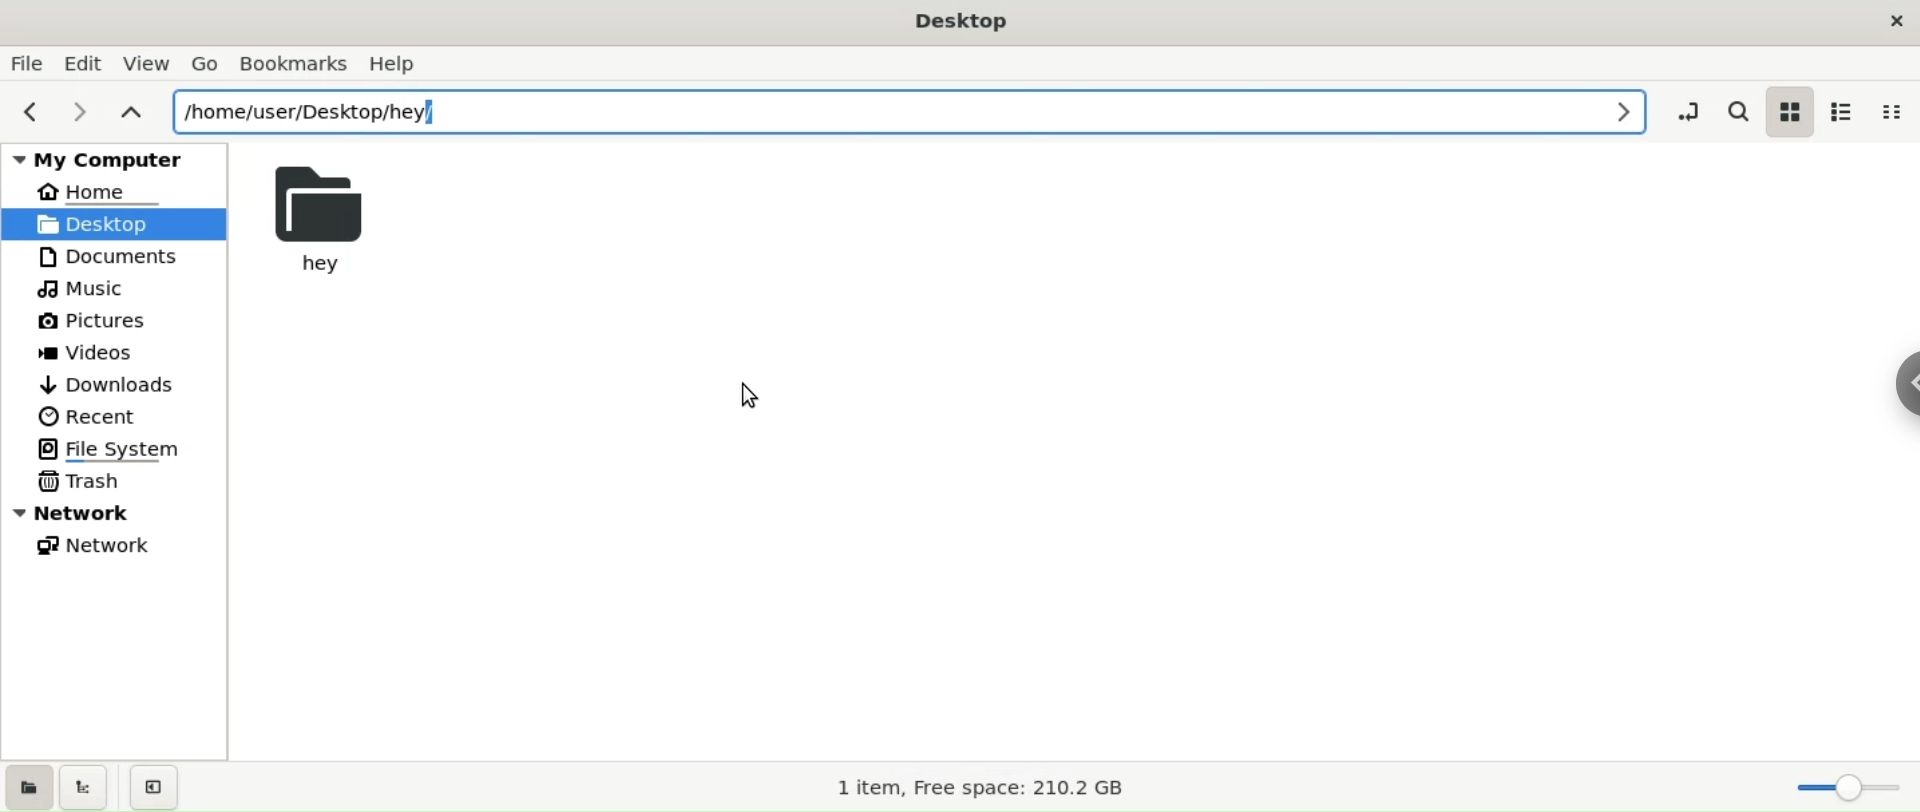 The width and height of the screenshot is (1920, 812). What do you see at coordinates (105, 192) in the screenshot?
I see `HOME ` at bounding box center [105, 192].